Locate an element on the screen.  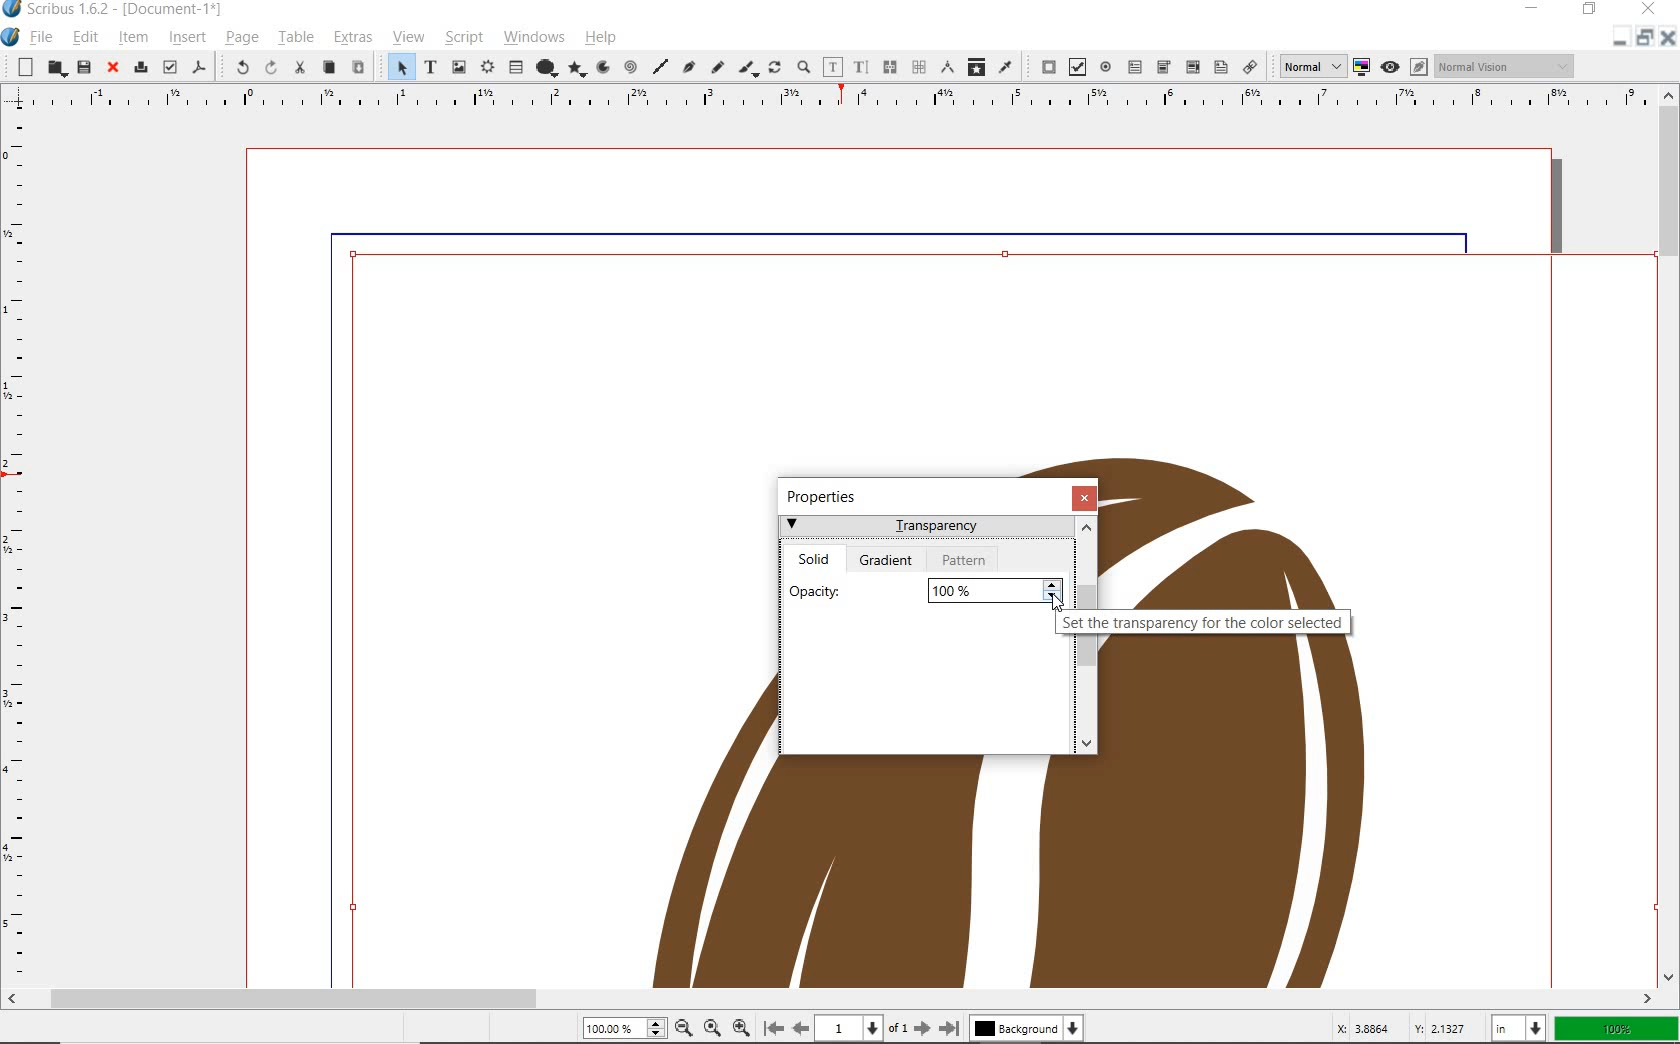
toggle color is located at coordinates (1363, 66).